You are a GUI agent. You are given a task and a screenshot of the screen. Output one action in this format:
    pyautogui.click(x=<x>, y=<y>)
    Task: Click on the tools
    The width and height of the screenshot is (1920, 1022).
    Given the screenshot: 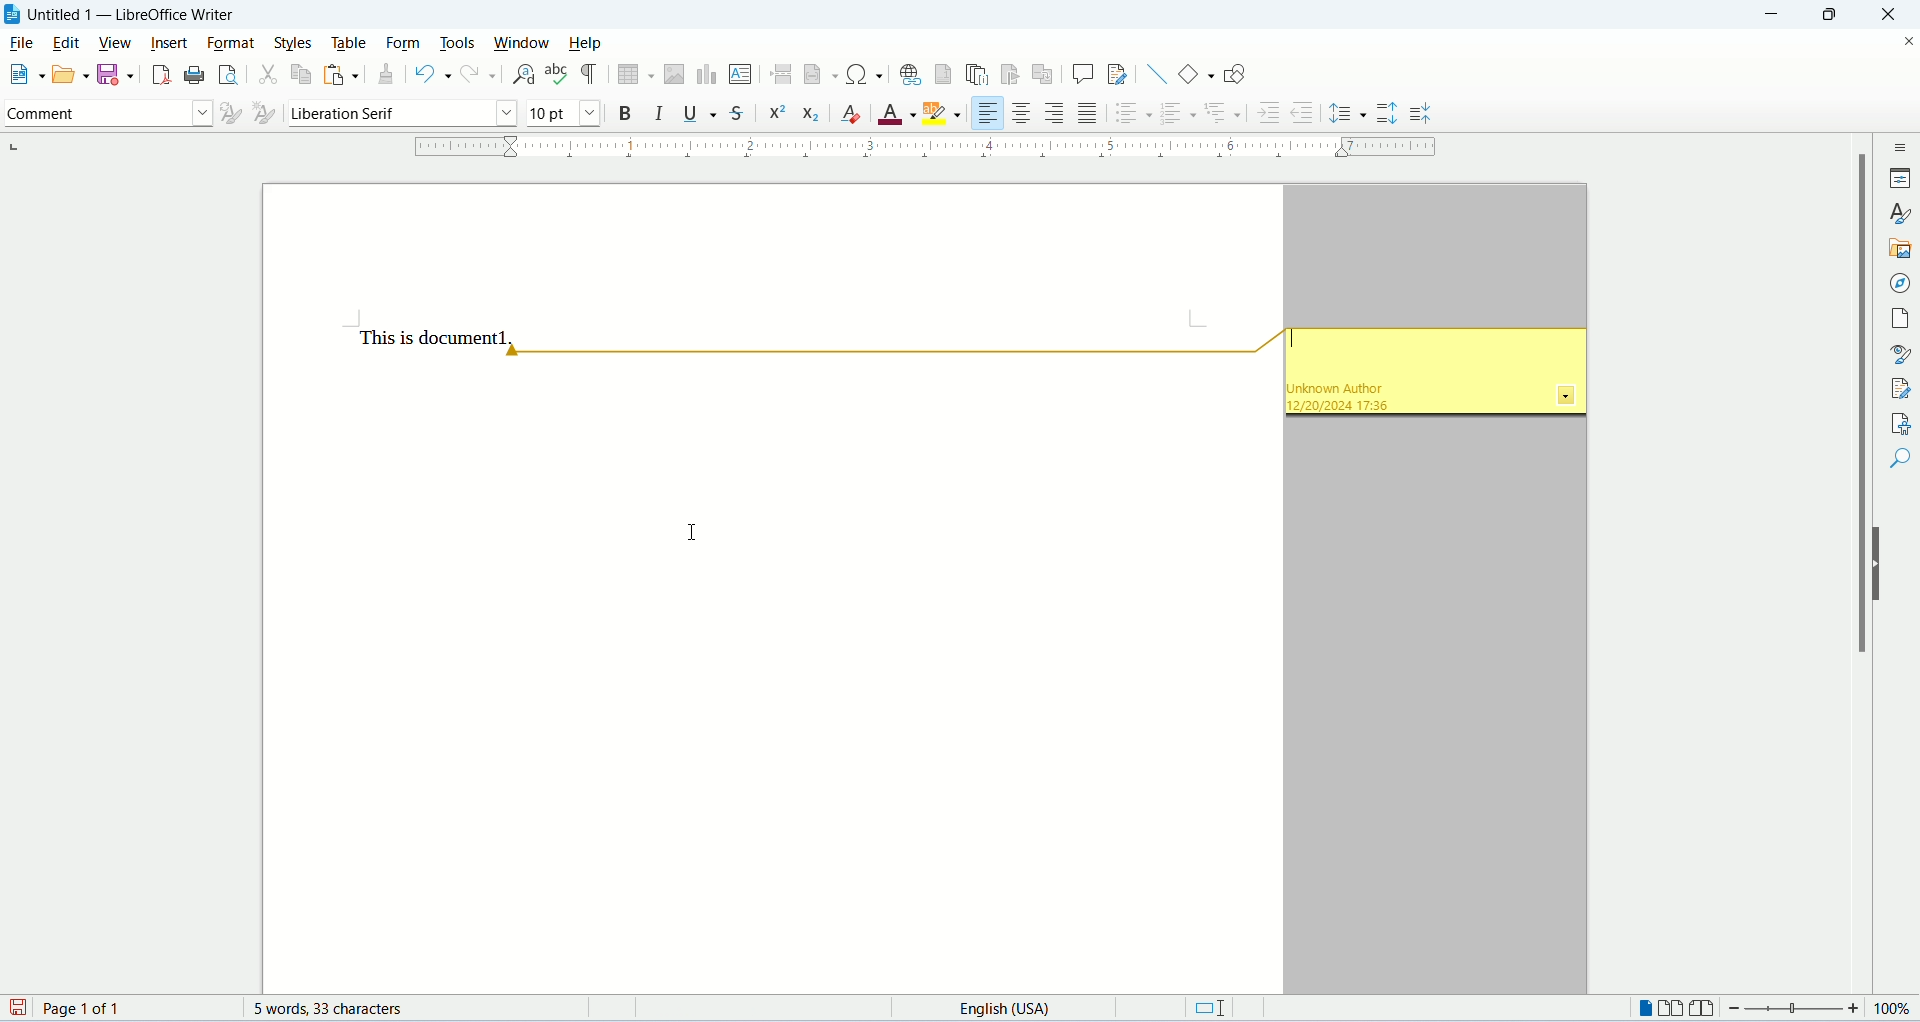 What is the action you would take?
    pyautogui.click(x=458, y=43)
    